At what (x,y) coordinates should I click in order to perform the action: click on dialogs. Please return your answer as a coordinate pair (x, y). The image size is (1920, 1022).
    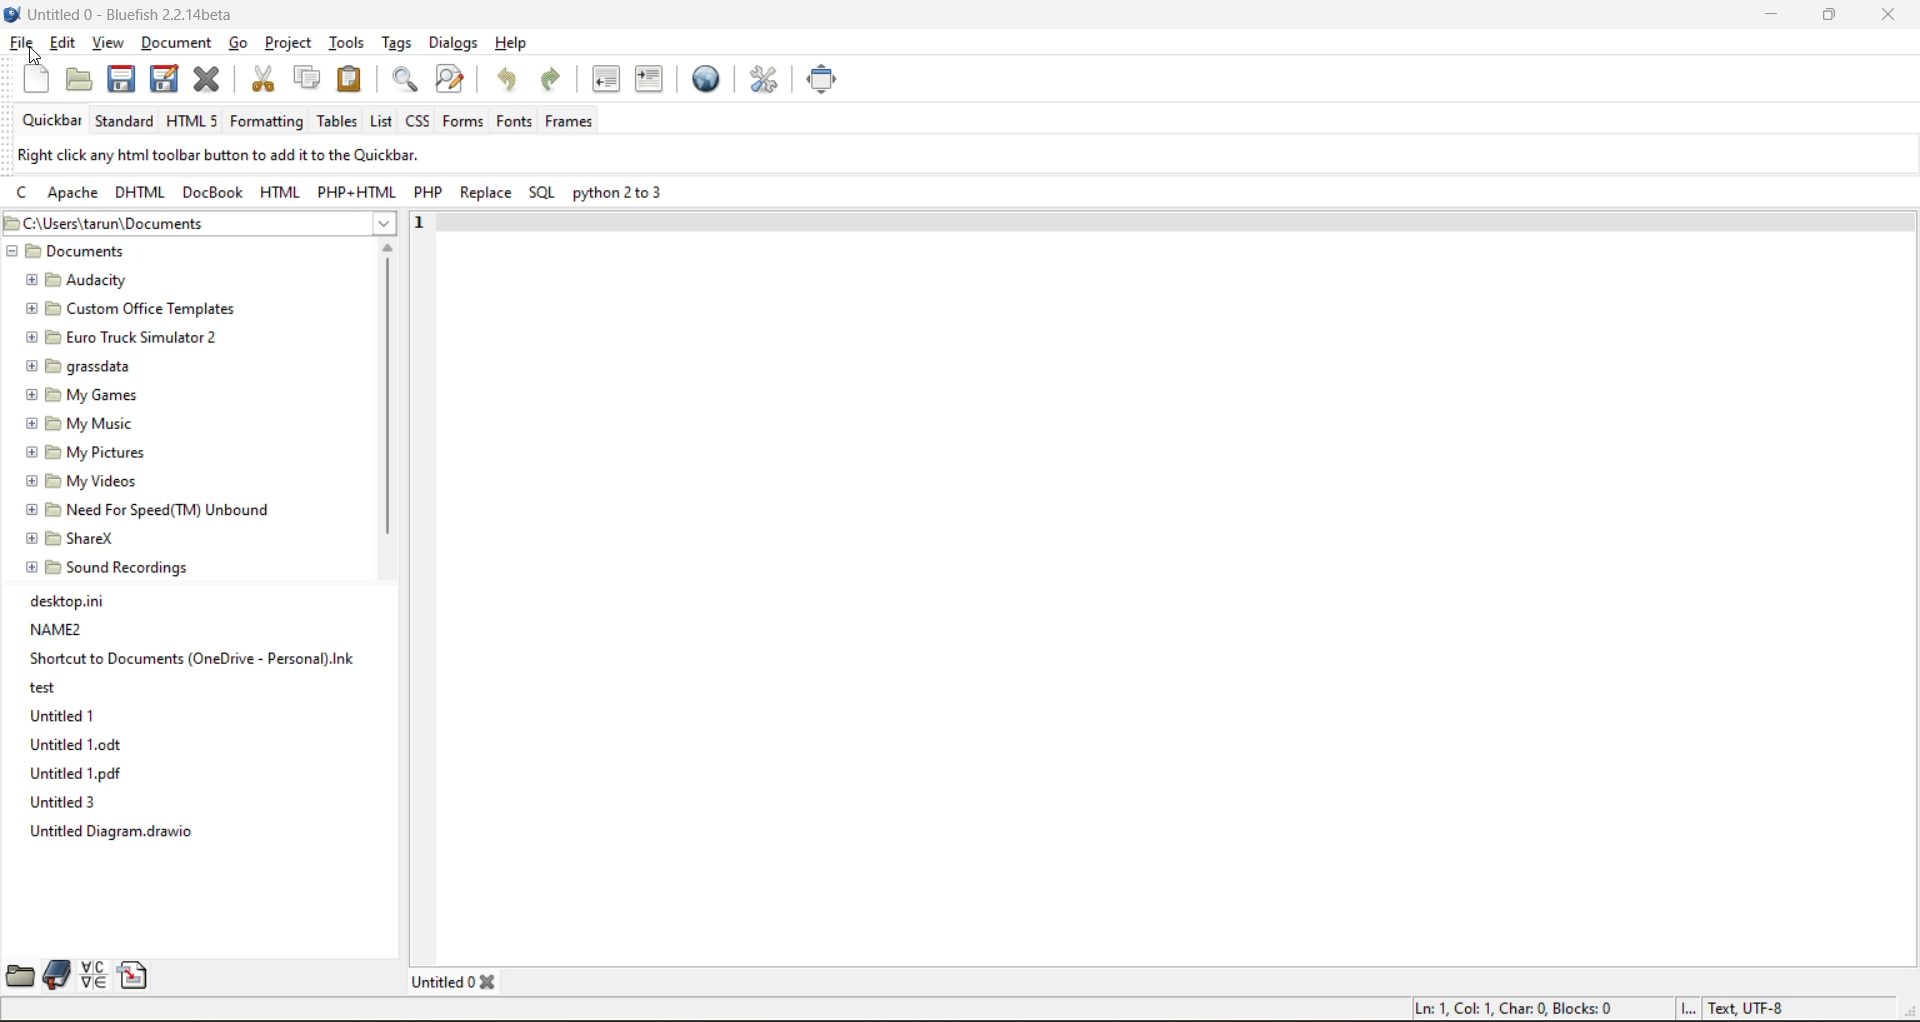
    Looking at the image, I should click on (454, 46).